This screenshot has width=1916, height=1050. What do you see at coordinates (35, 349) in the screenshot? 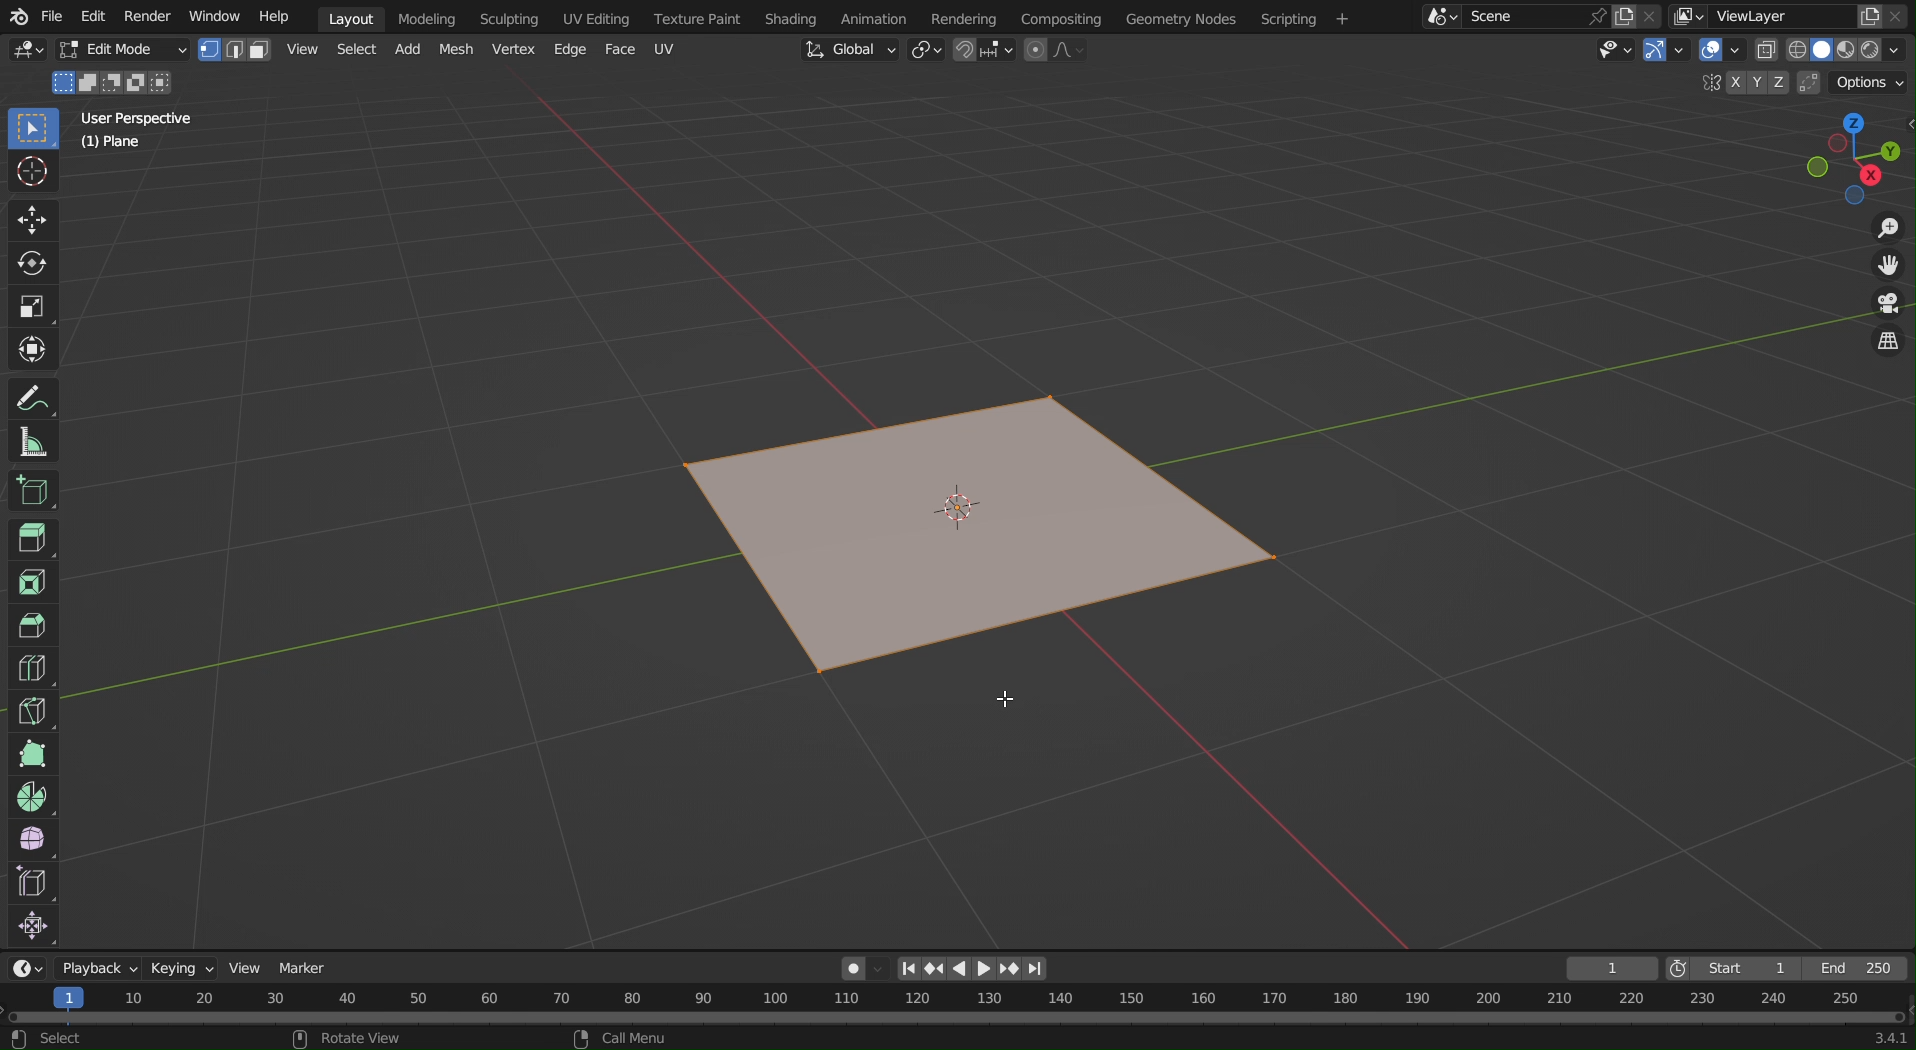
I see `Transform` at bounding box center [35, 349].